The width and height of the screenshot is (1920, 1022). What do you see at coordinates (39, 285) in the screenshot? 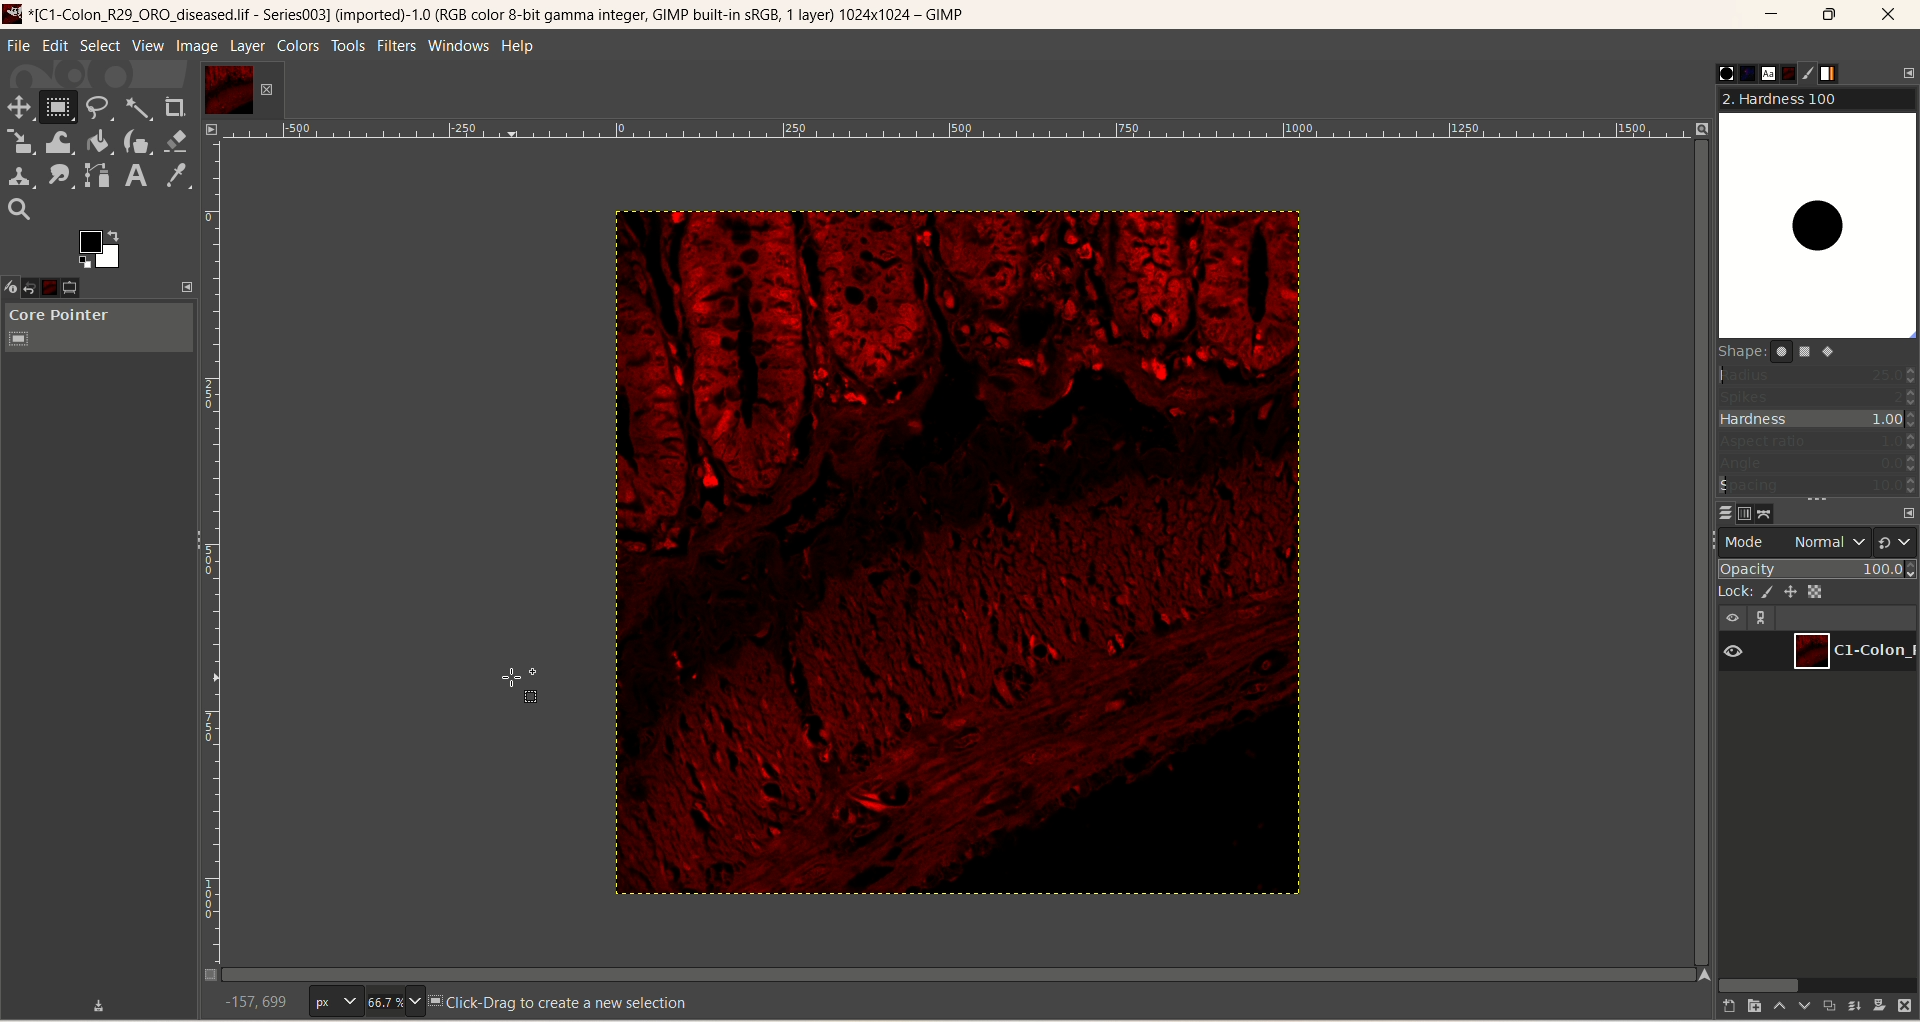
I see `option` at bounding box center [39, 285].